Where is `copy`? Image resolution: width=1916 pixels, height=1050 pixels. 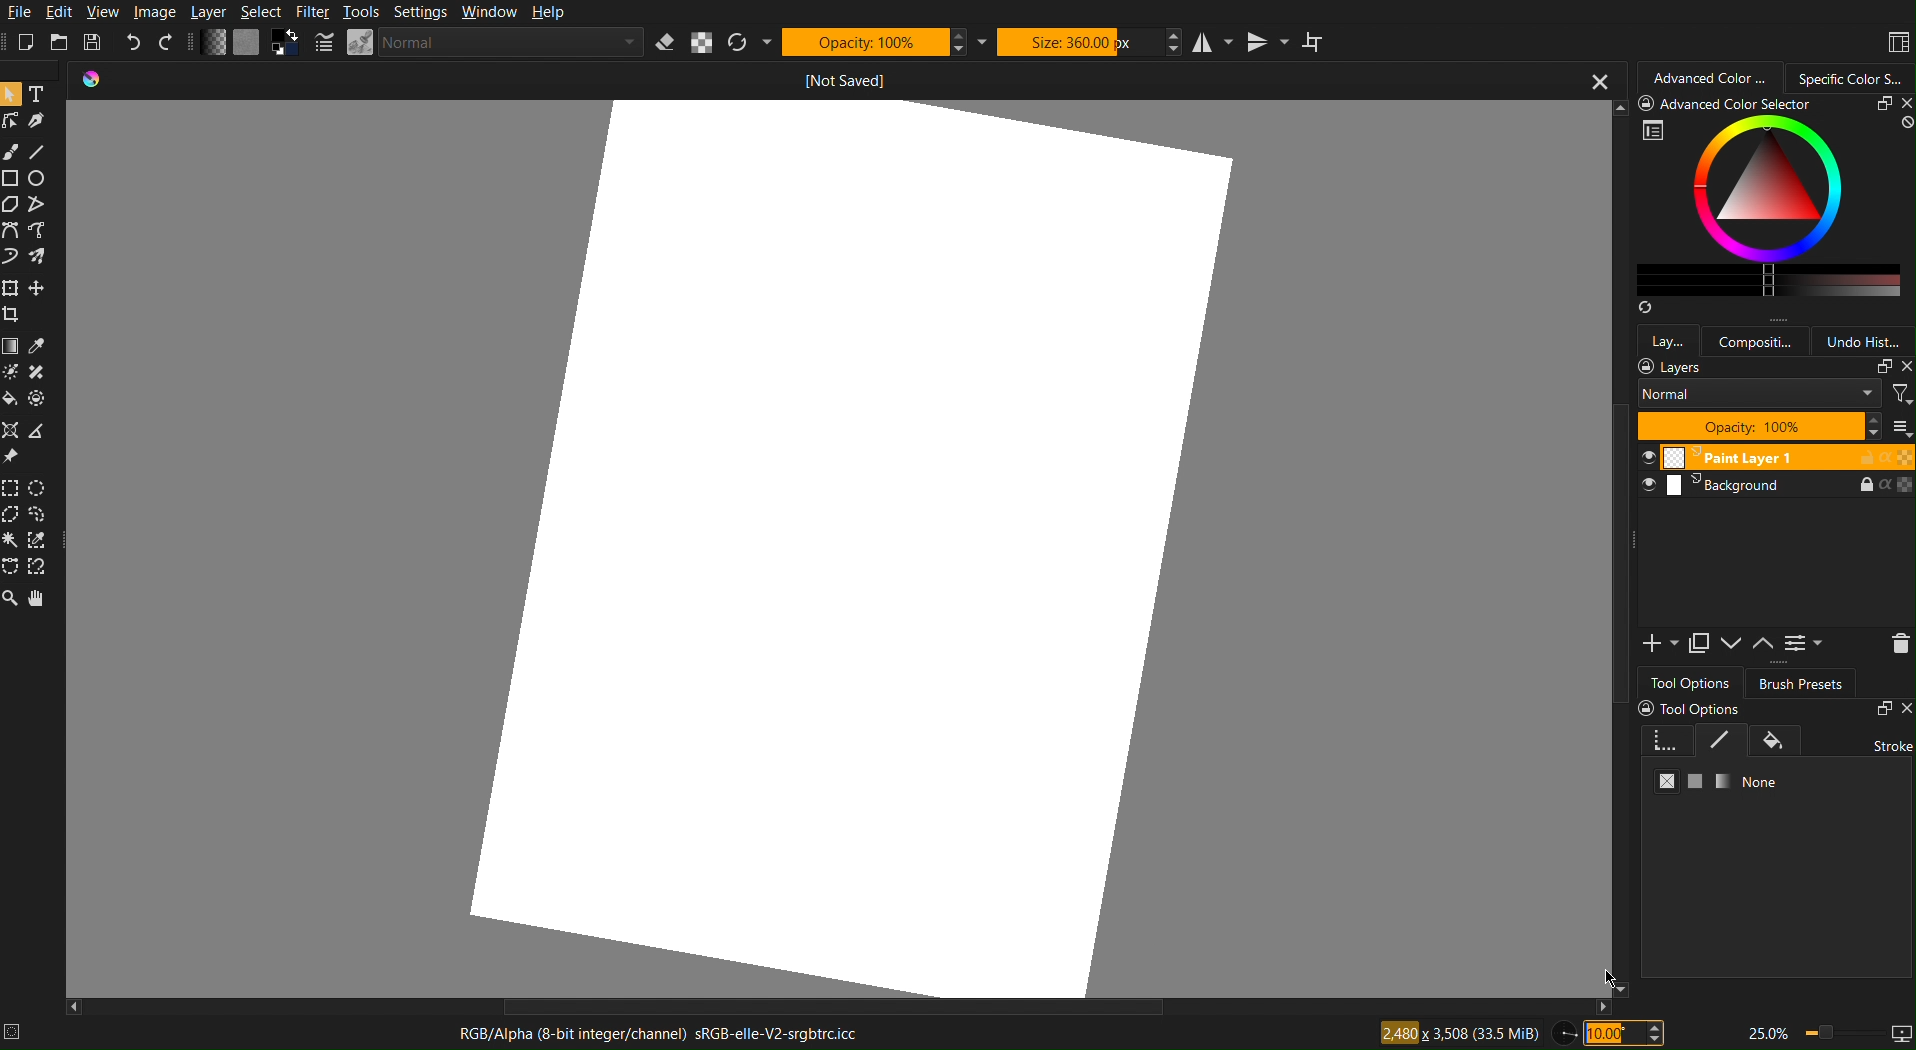
copy is located at coordinates (1881, 368).